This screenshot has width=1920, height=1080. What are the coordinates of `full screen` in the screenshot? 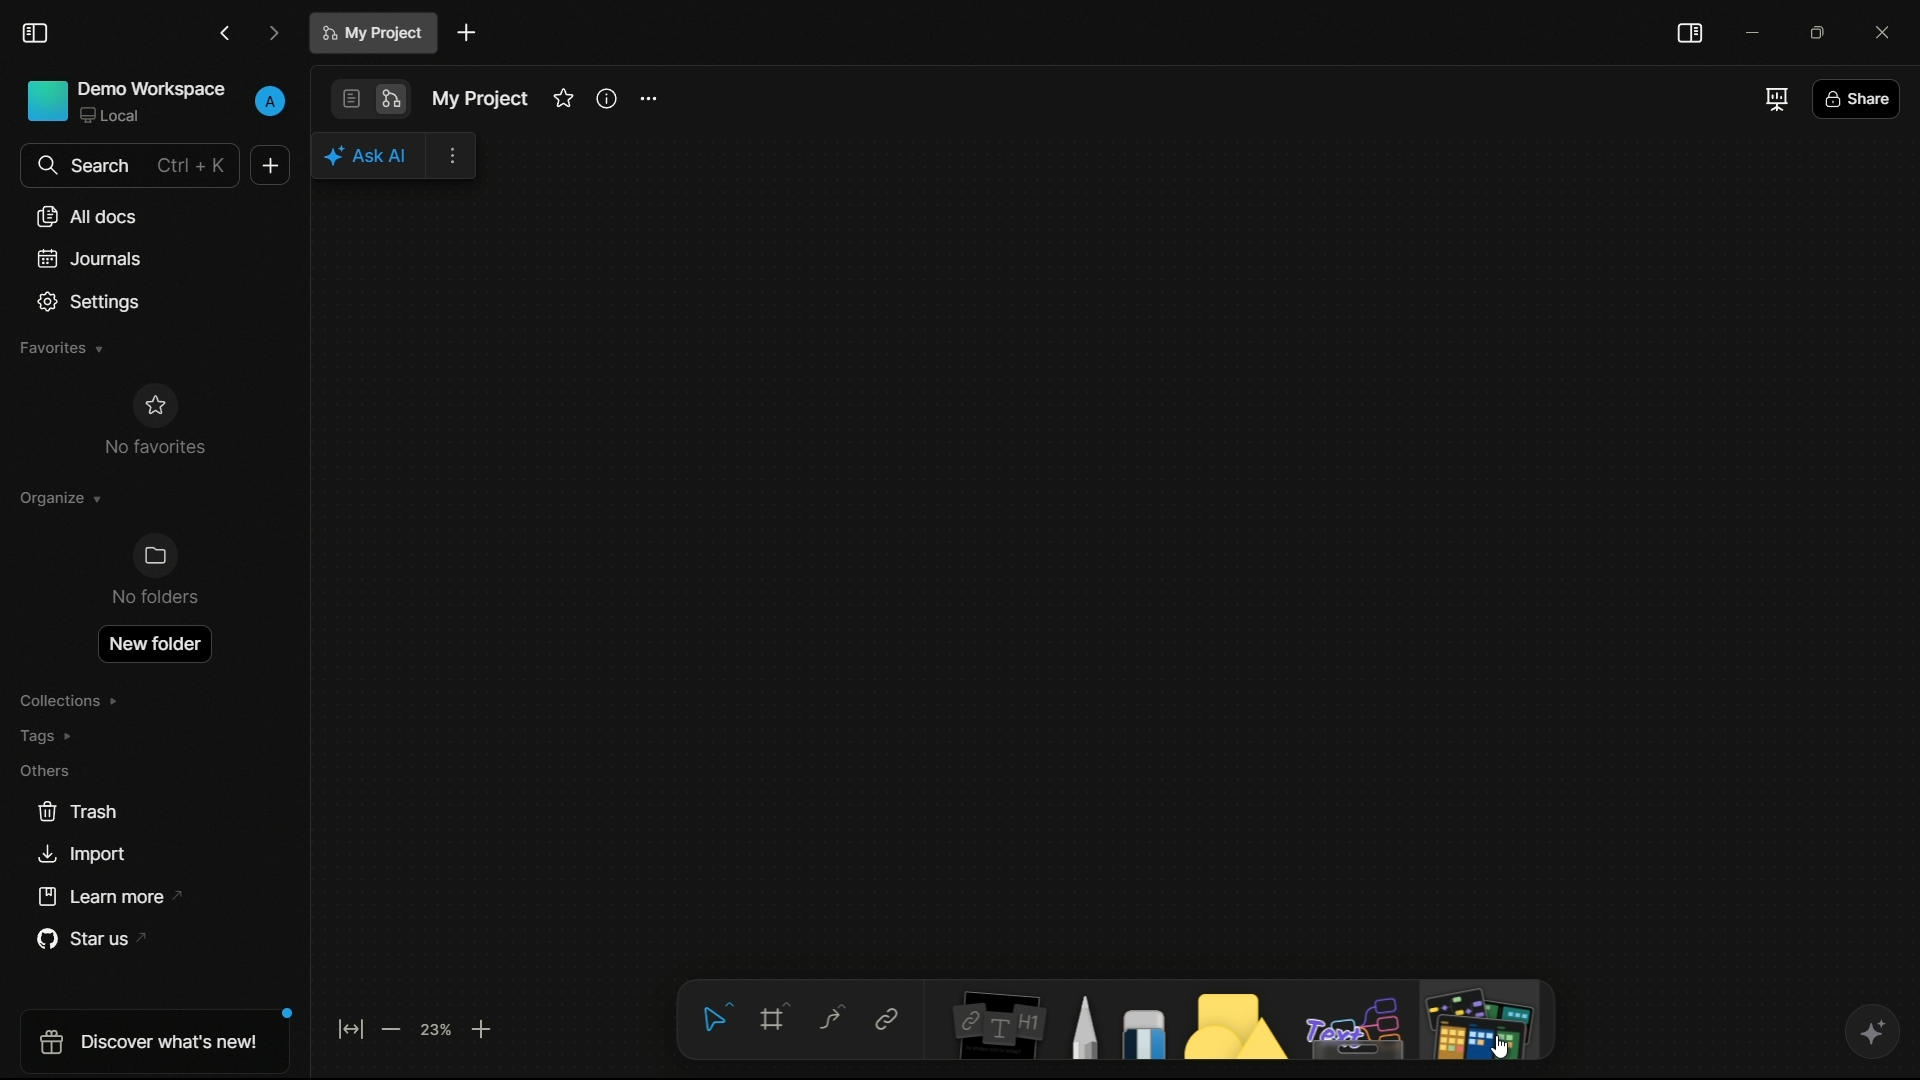 It's located at (1774, 98).